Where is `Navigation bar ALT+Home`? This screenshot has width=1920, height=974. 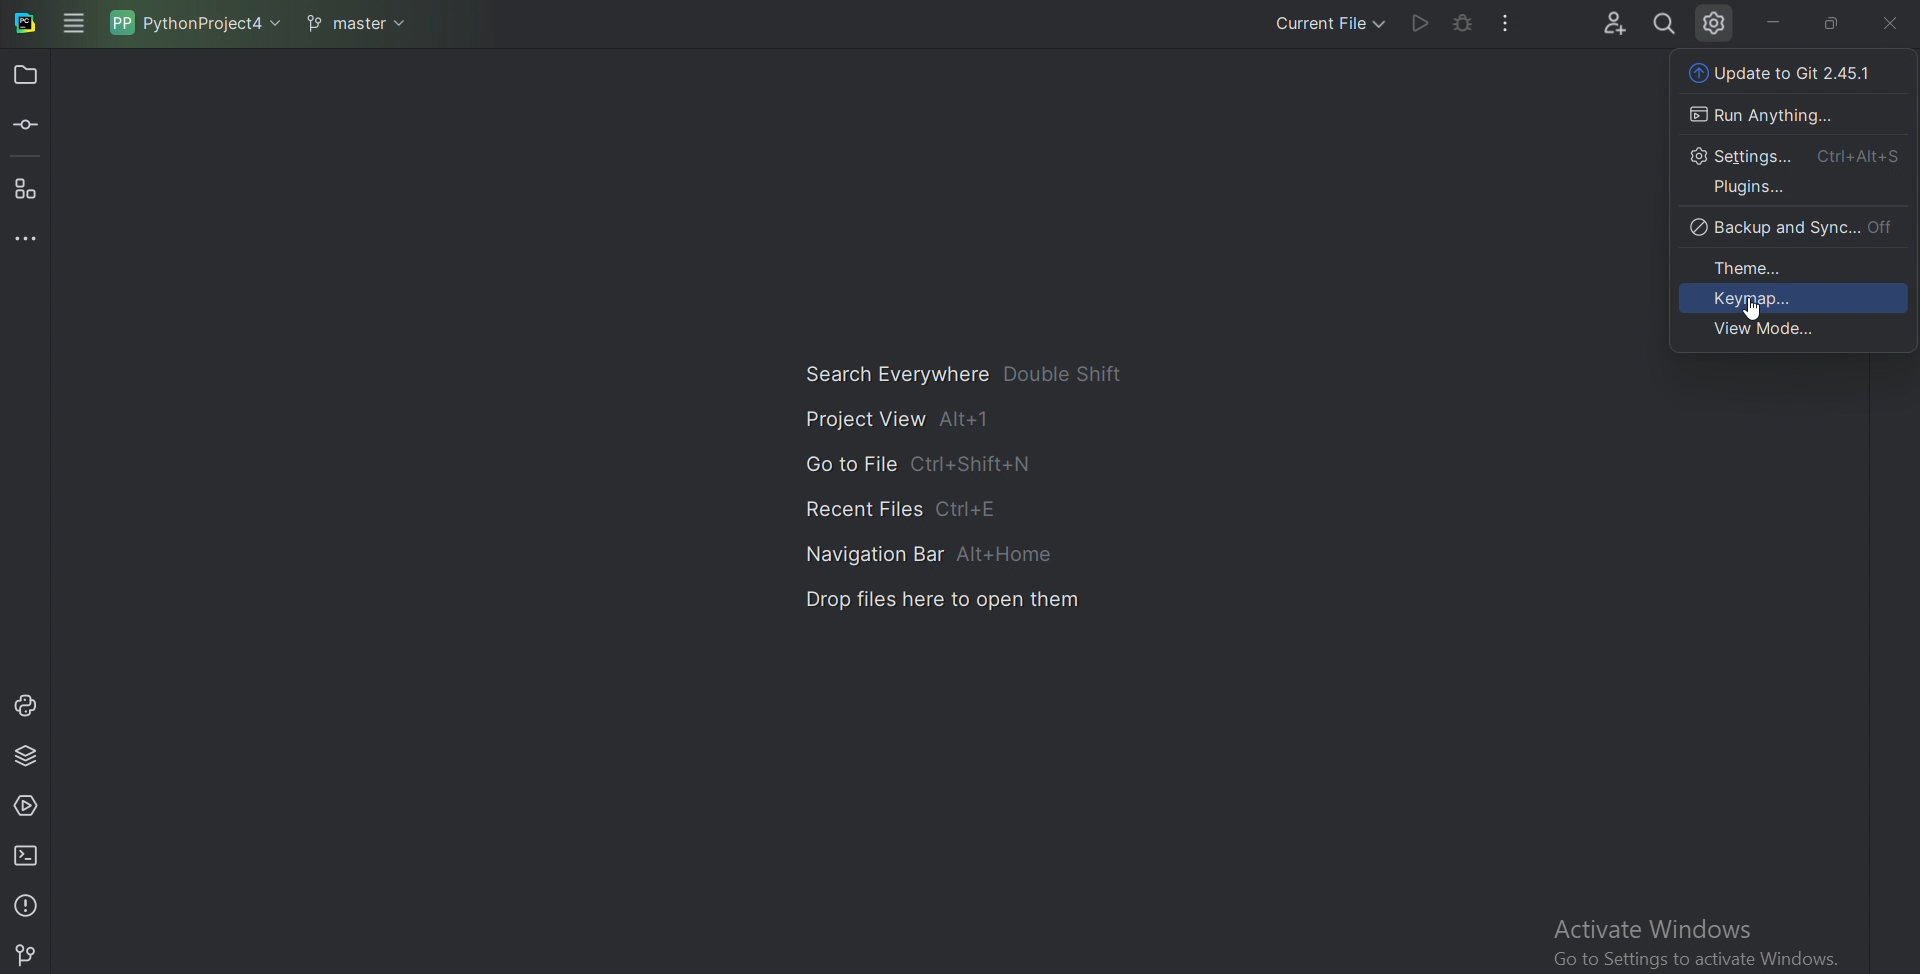 Navigation bar ALT+Home is located at coordinates (929, 547).